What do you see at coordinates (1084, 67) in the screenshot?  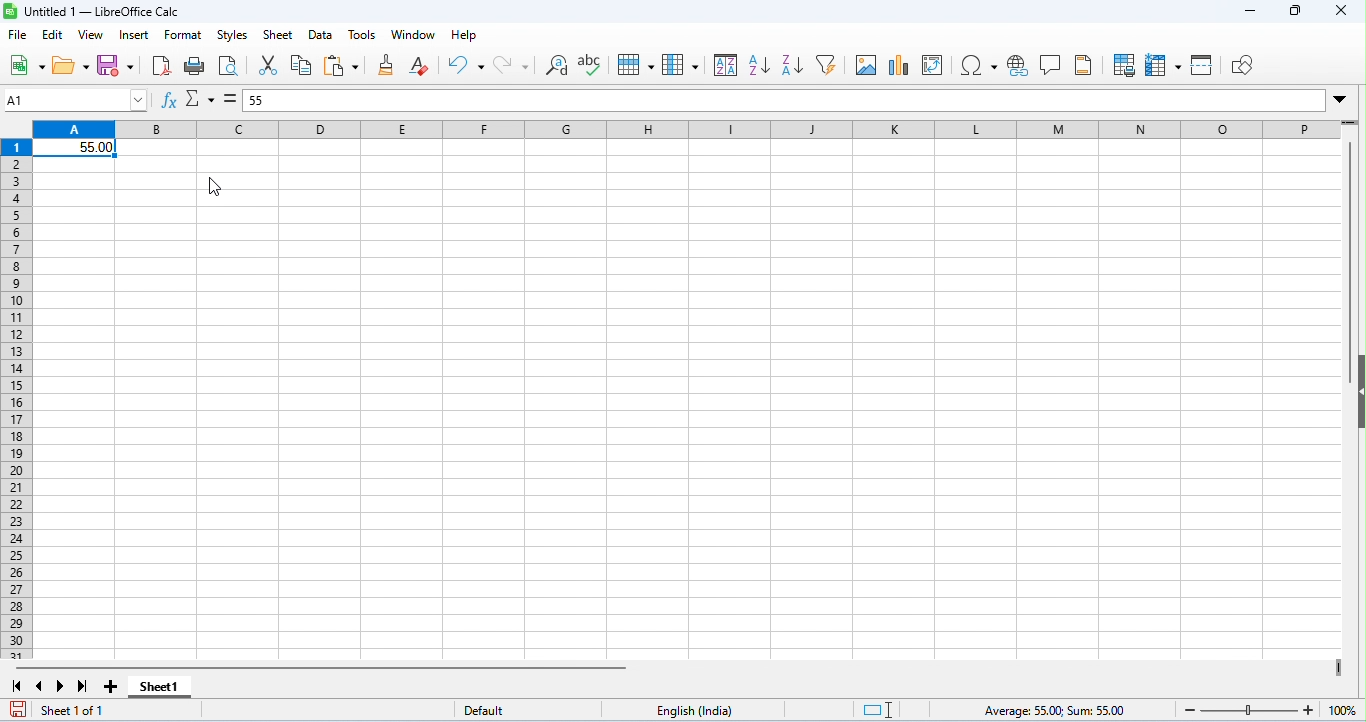 I see `header and footer` at bounding box center [1084, 67].